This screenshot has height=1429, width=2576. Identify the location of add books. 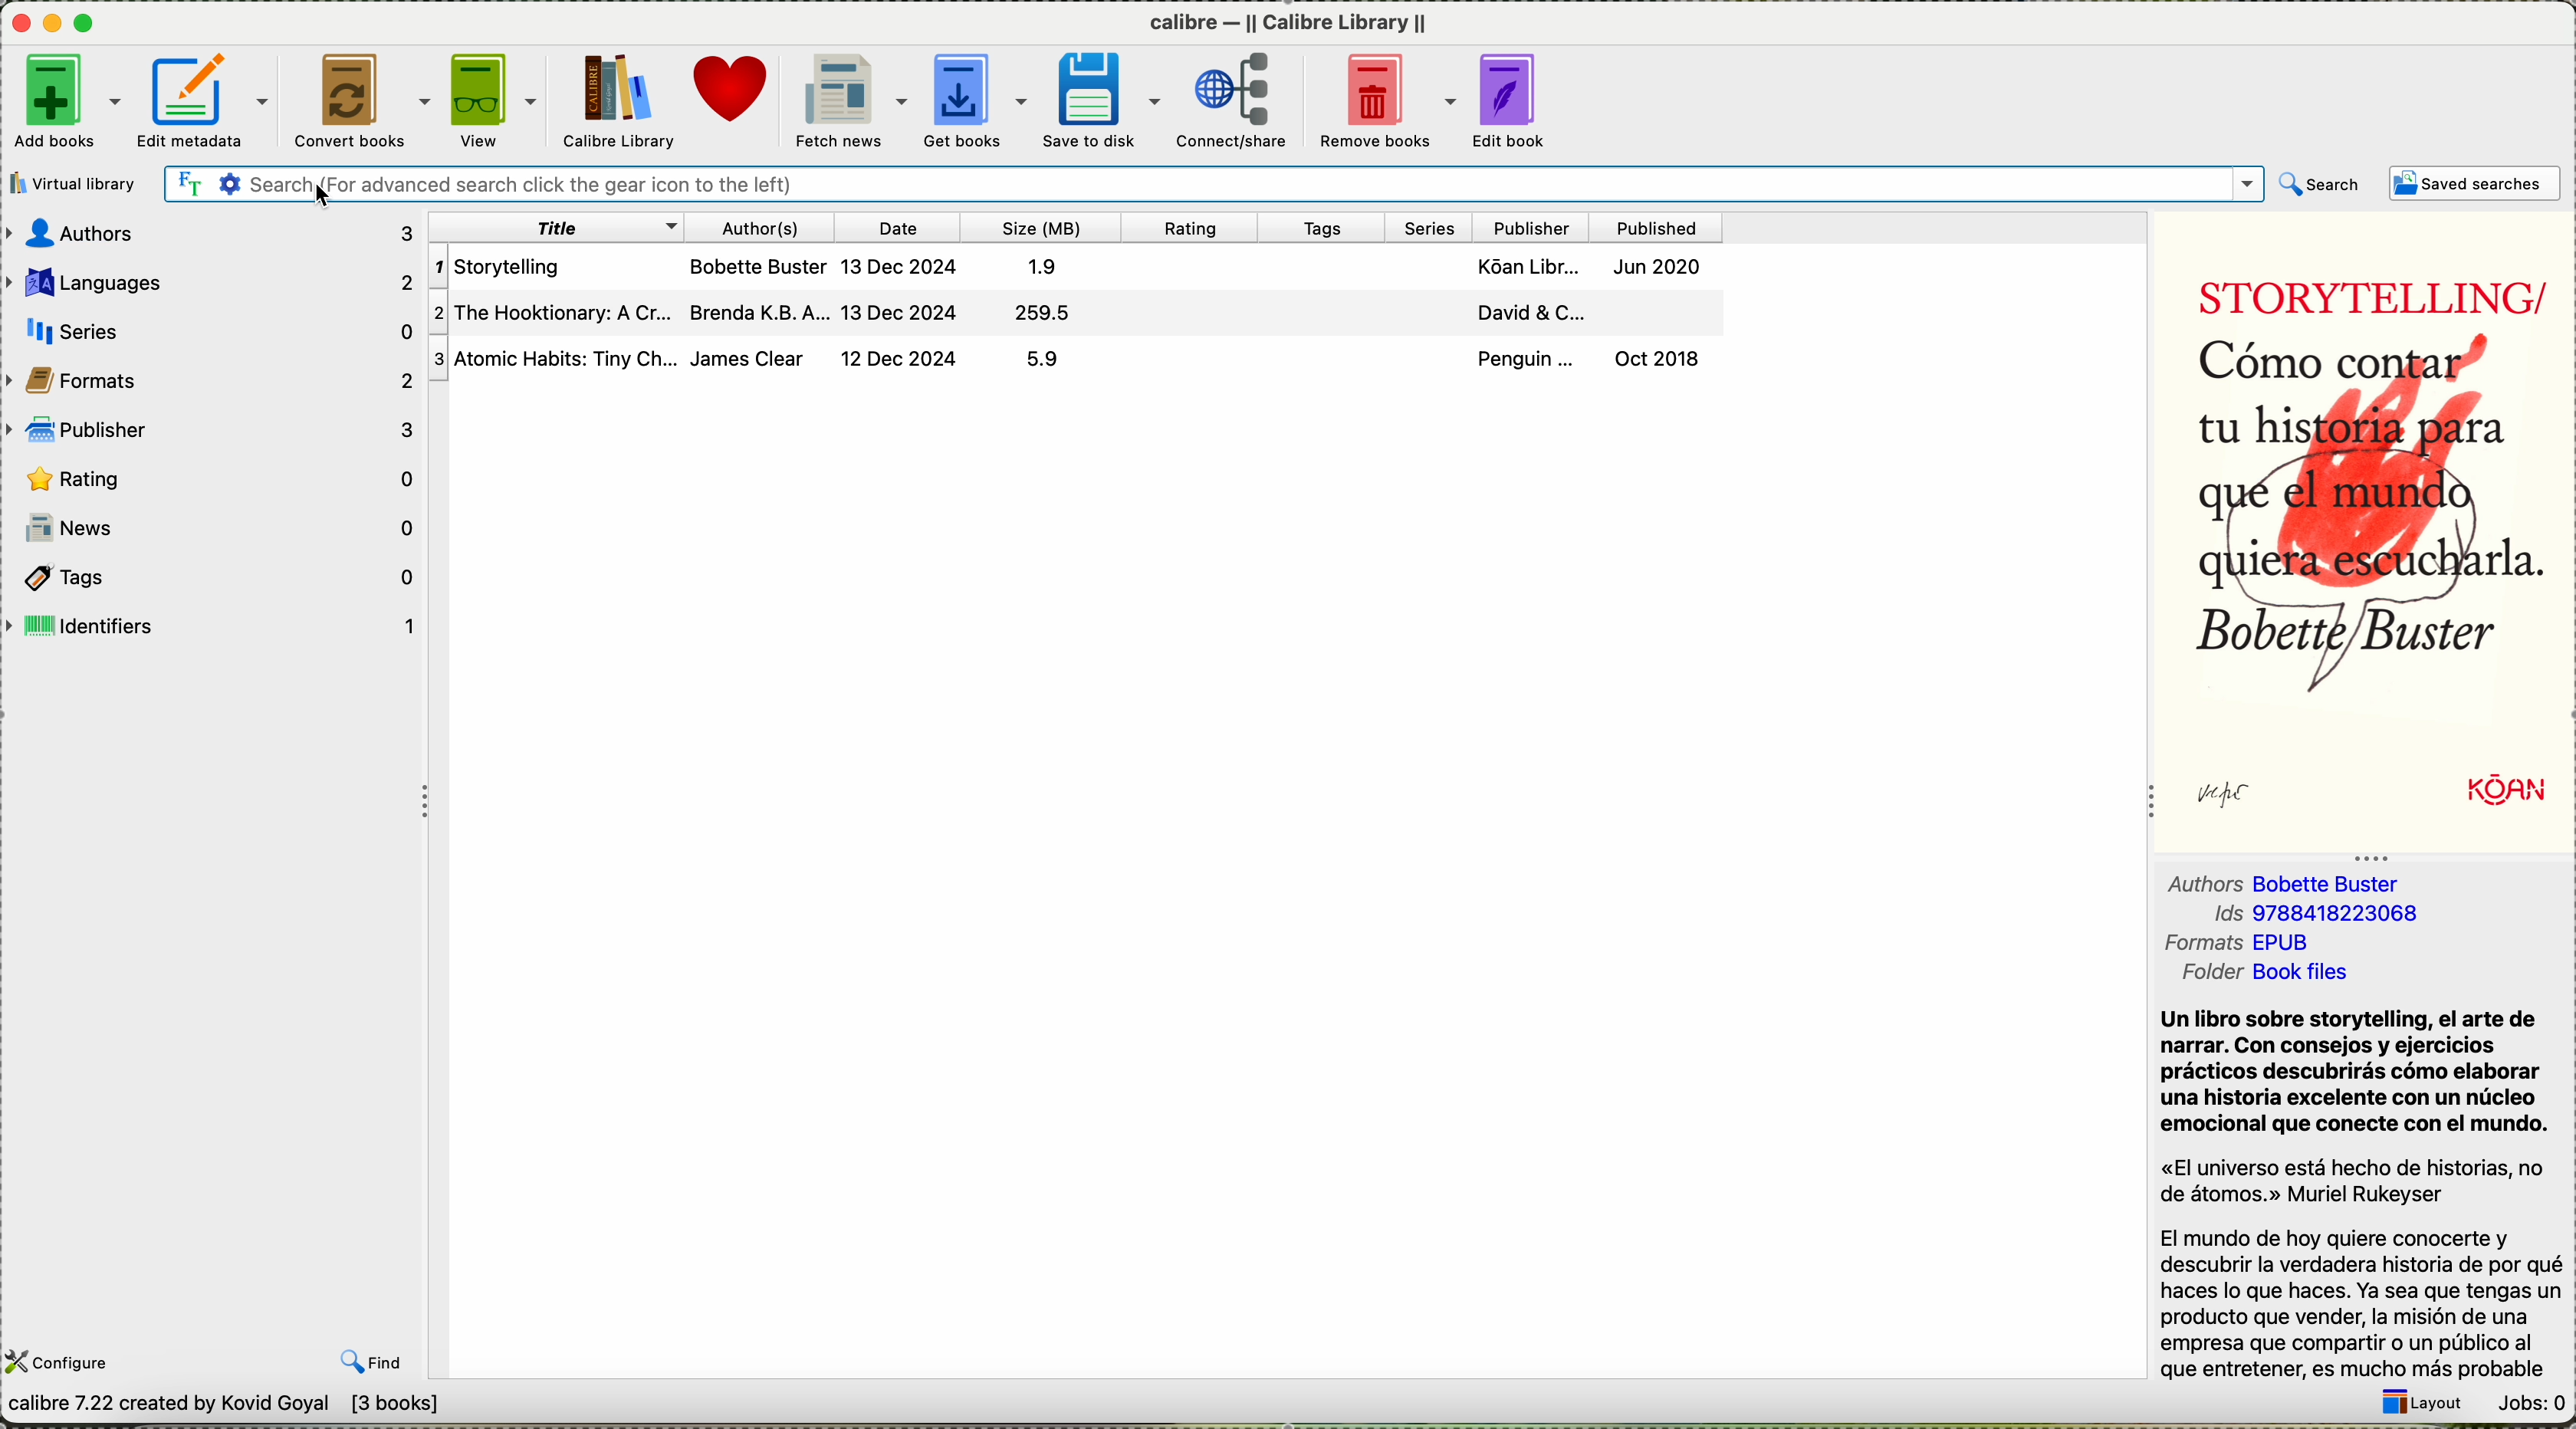
(67, 101).